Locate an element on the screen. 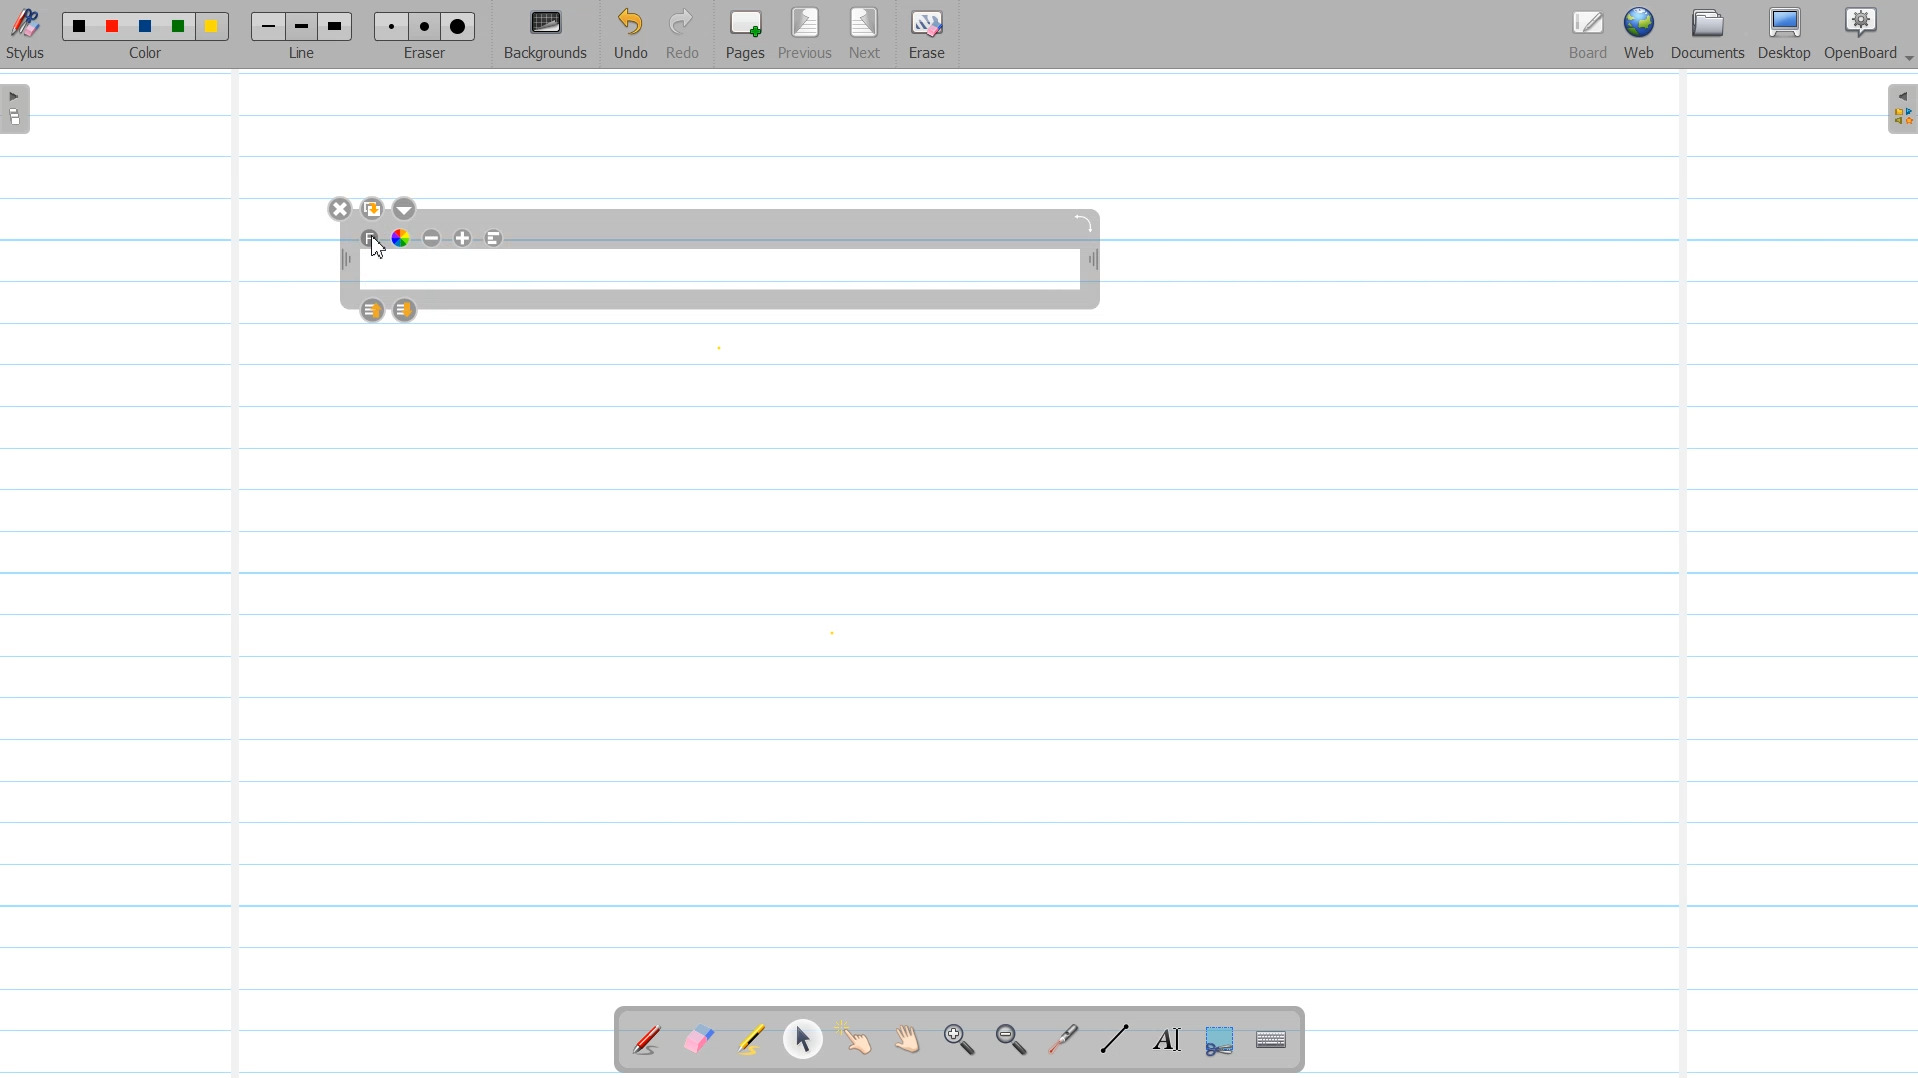  Cursor is located at coordinates (378, 248).